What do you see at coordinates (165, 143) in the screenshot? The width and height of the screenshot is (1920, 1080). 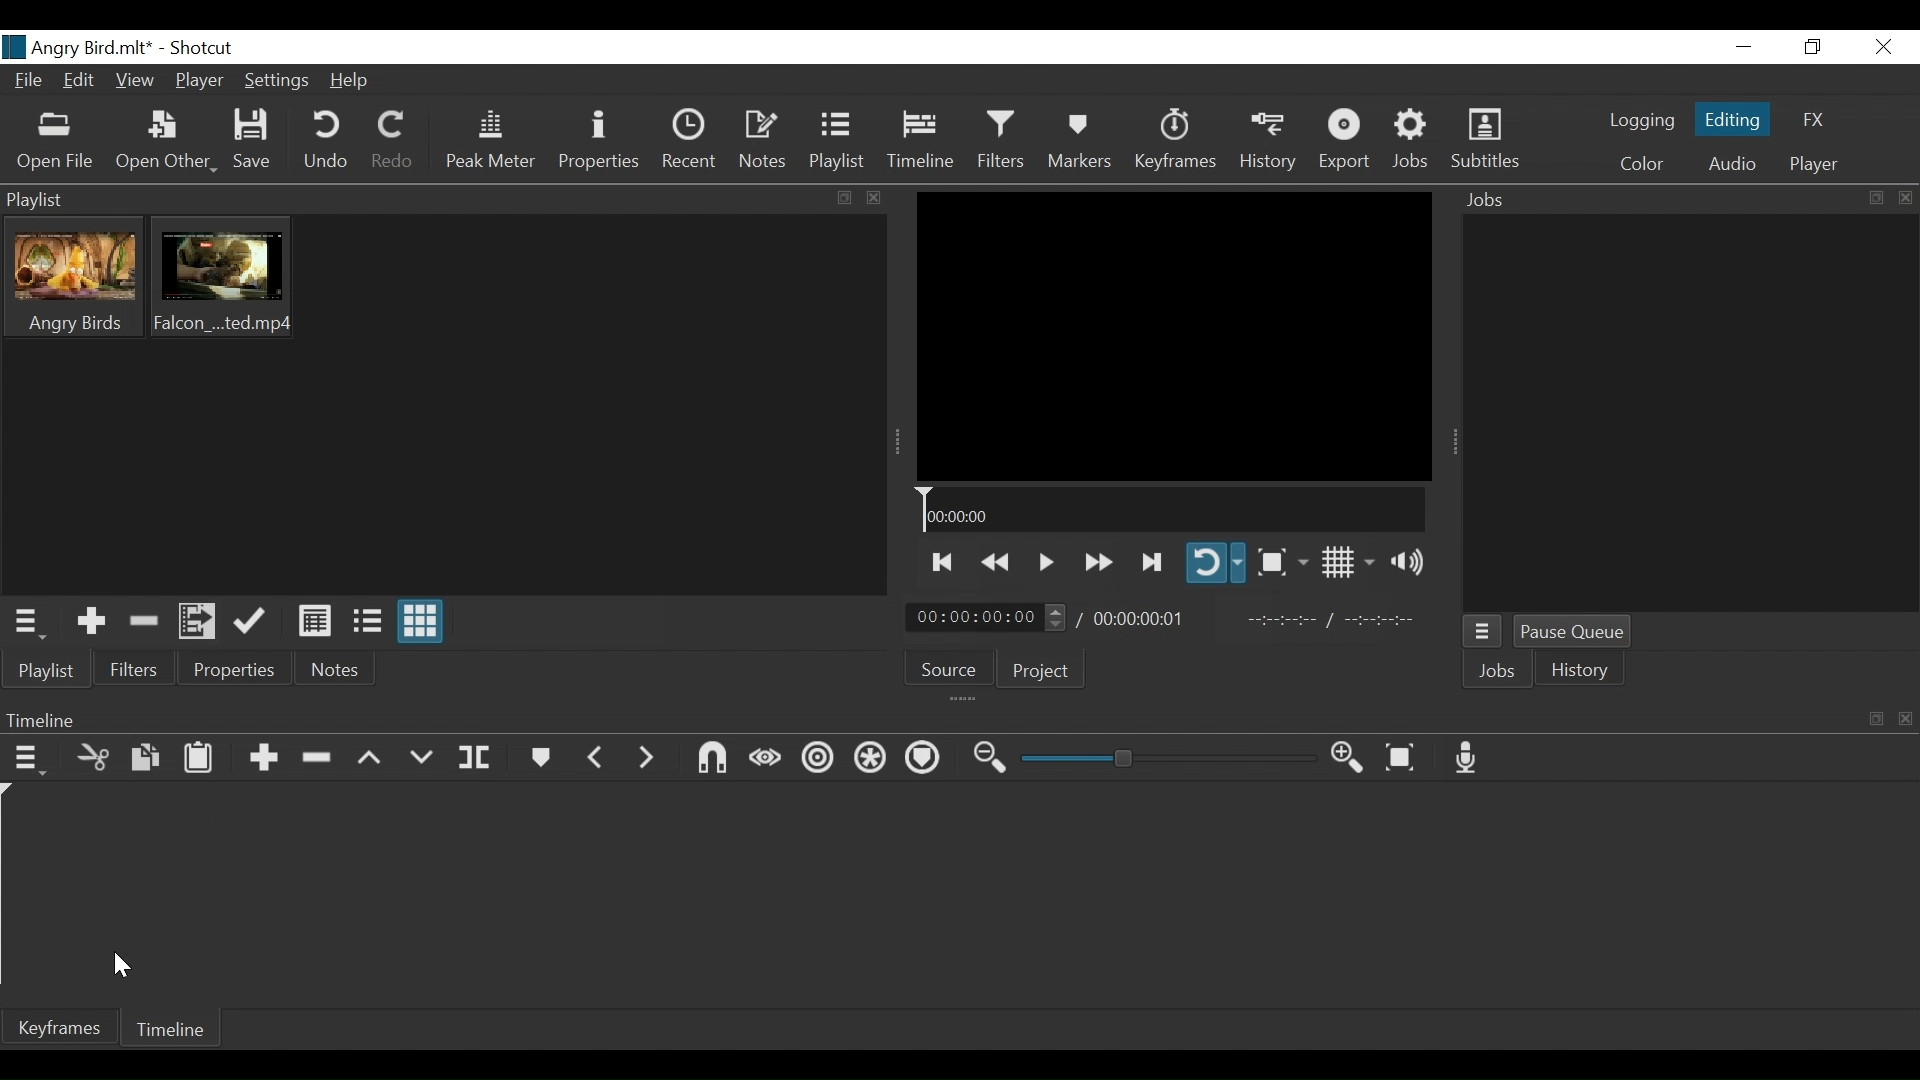 I see `Open Other` at bounding box center [165, 143].